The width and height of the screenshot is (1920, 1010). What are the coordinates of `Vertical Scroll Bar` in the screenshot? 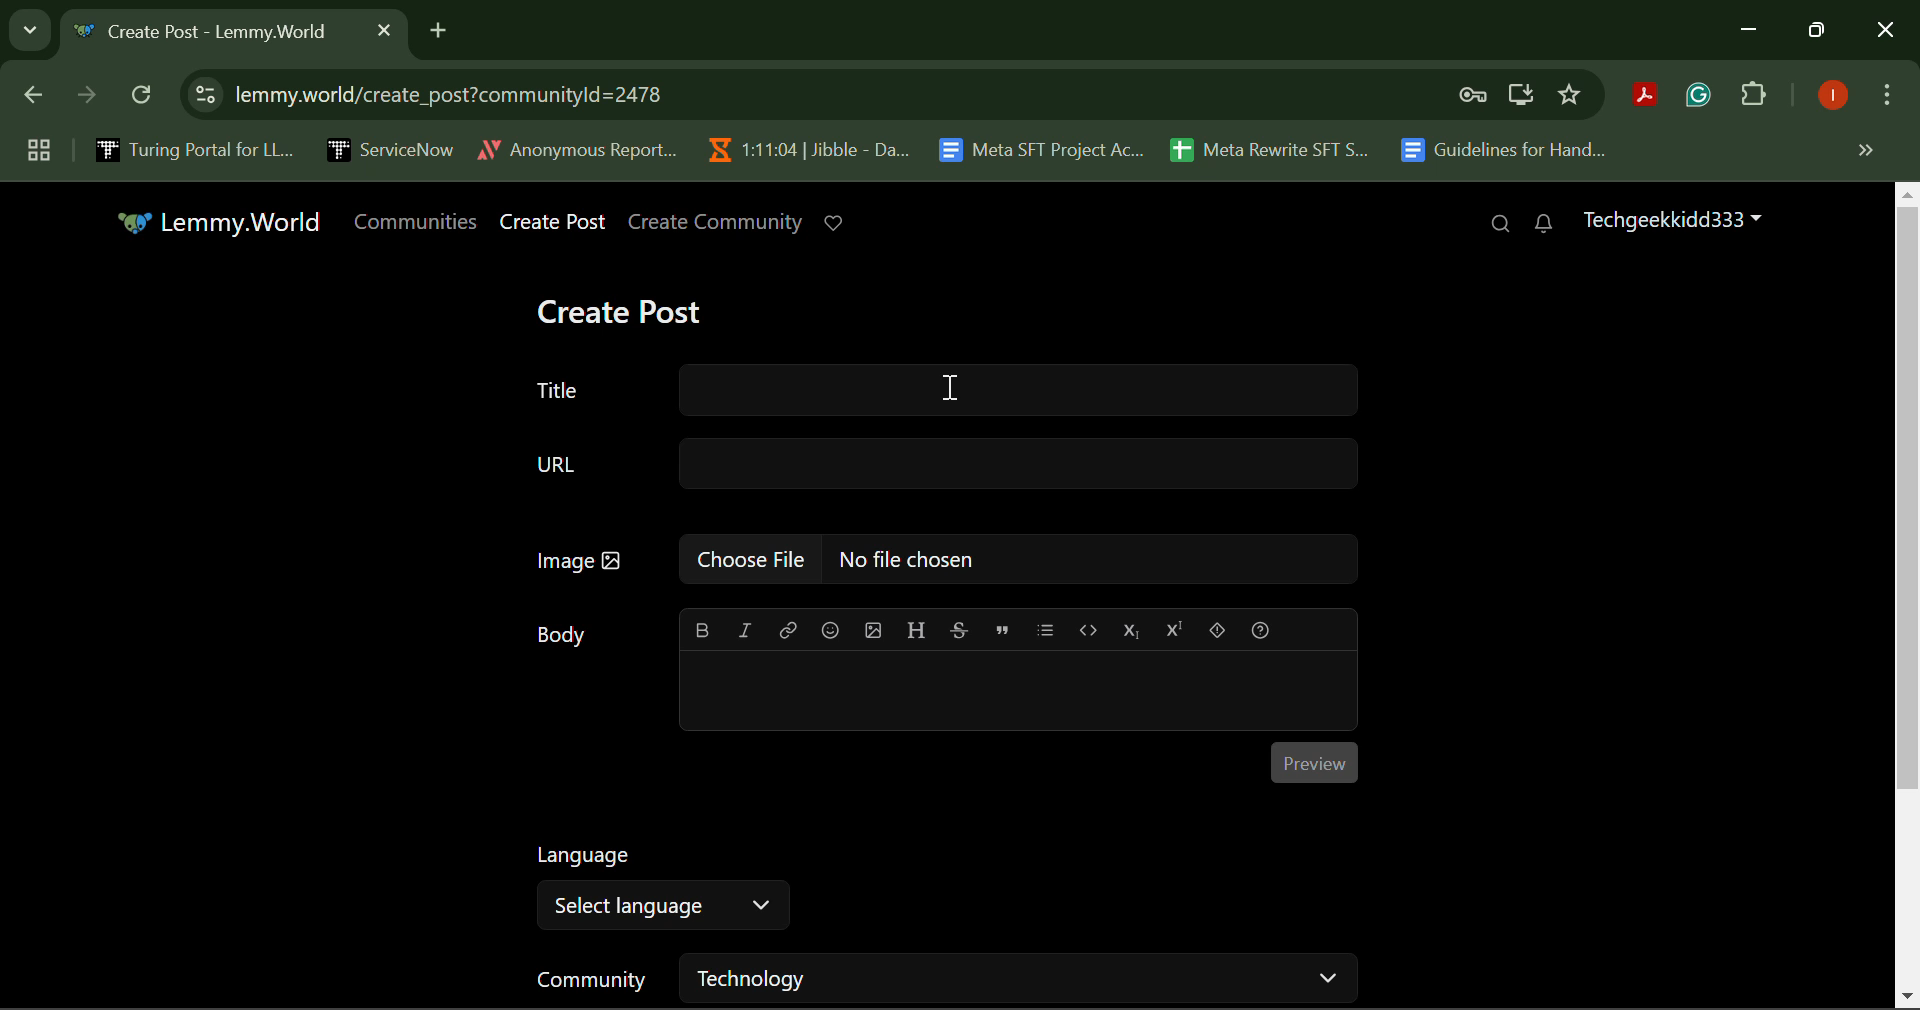 It's located at (1908, 596).